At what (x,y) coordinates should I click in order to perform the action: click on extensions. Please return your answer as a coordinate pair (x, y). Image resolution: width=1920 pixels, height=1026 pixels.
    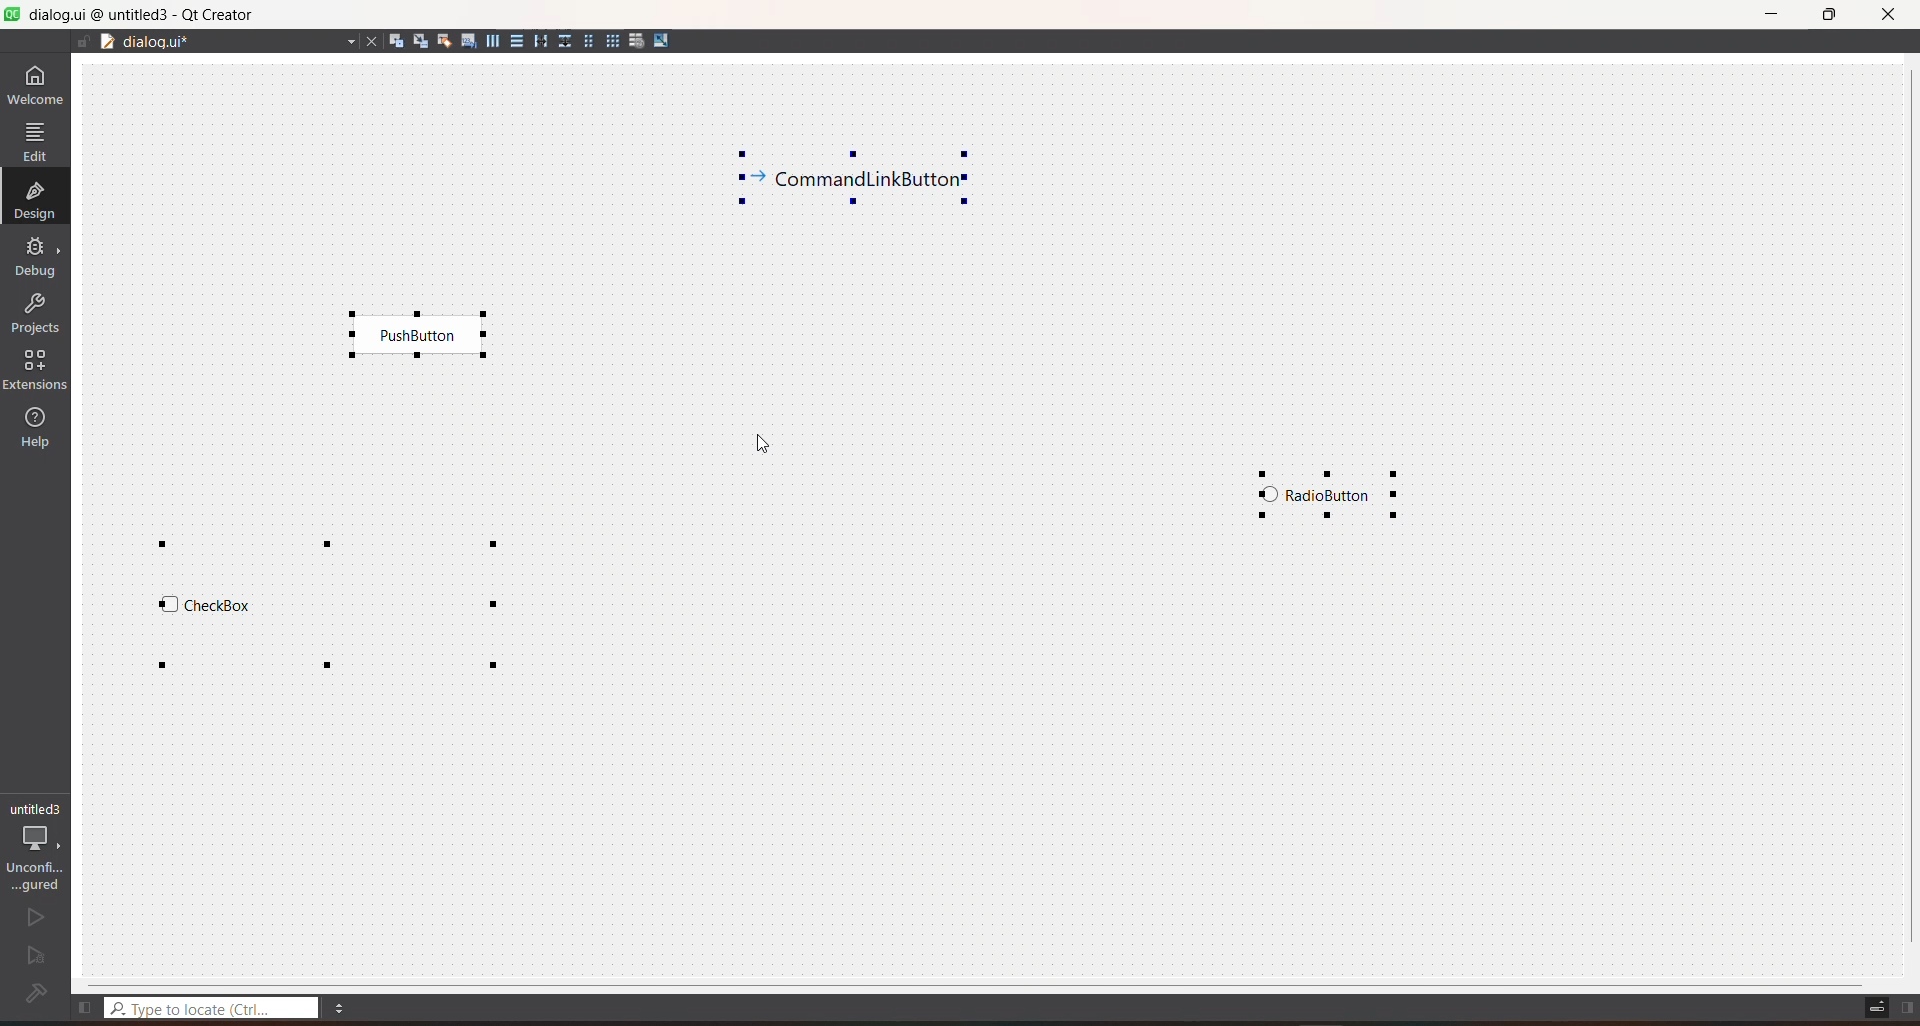
    Looking at the image, I should click on (35, 370).